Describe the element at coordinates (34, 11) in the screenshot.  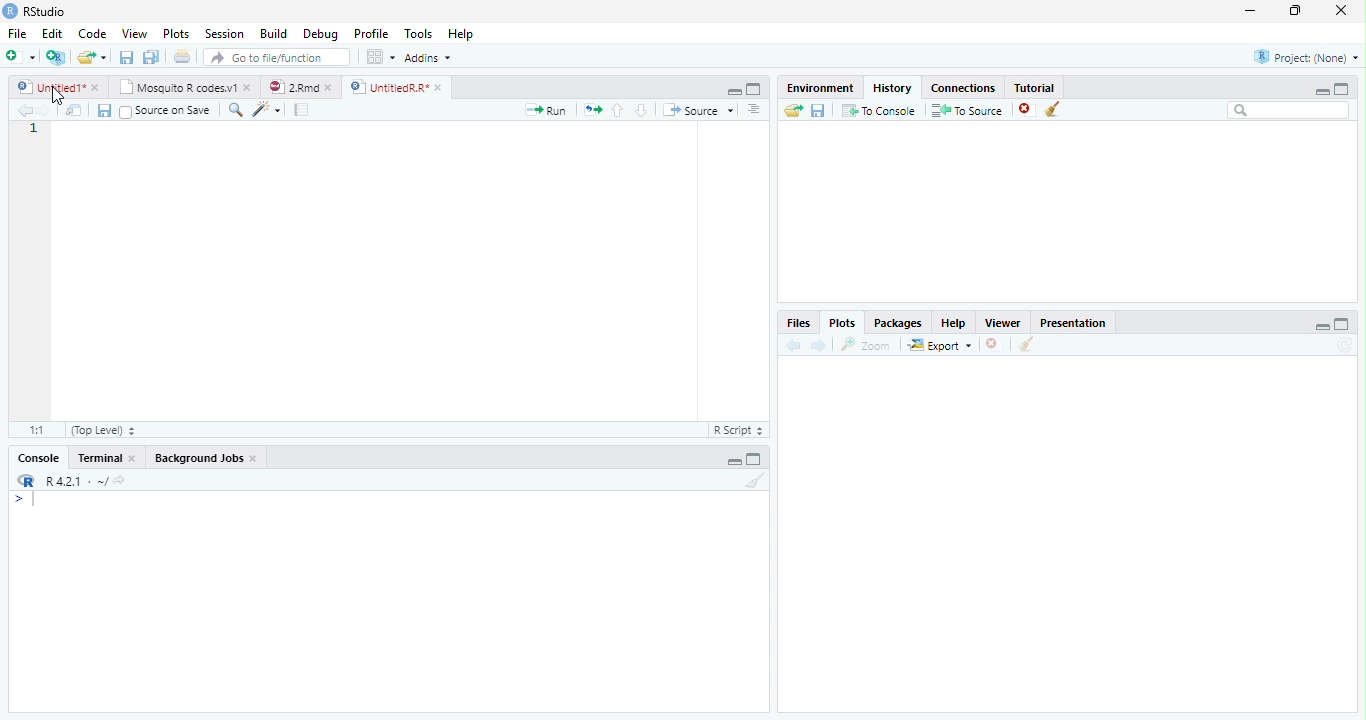
I see `RStudio` at that location.